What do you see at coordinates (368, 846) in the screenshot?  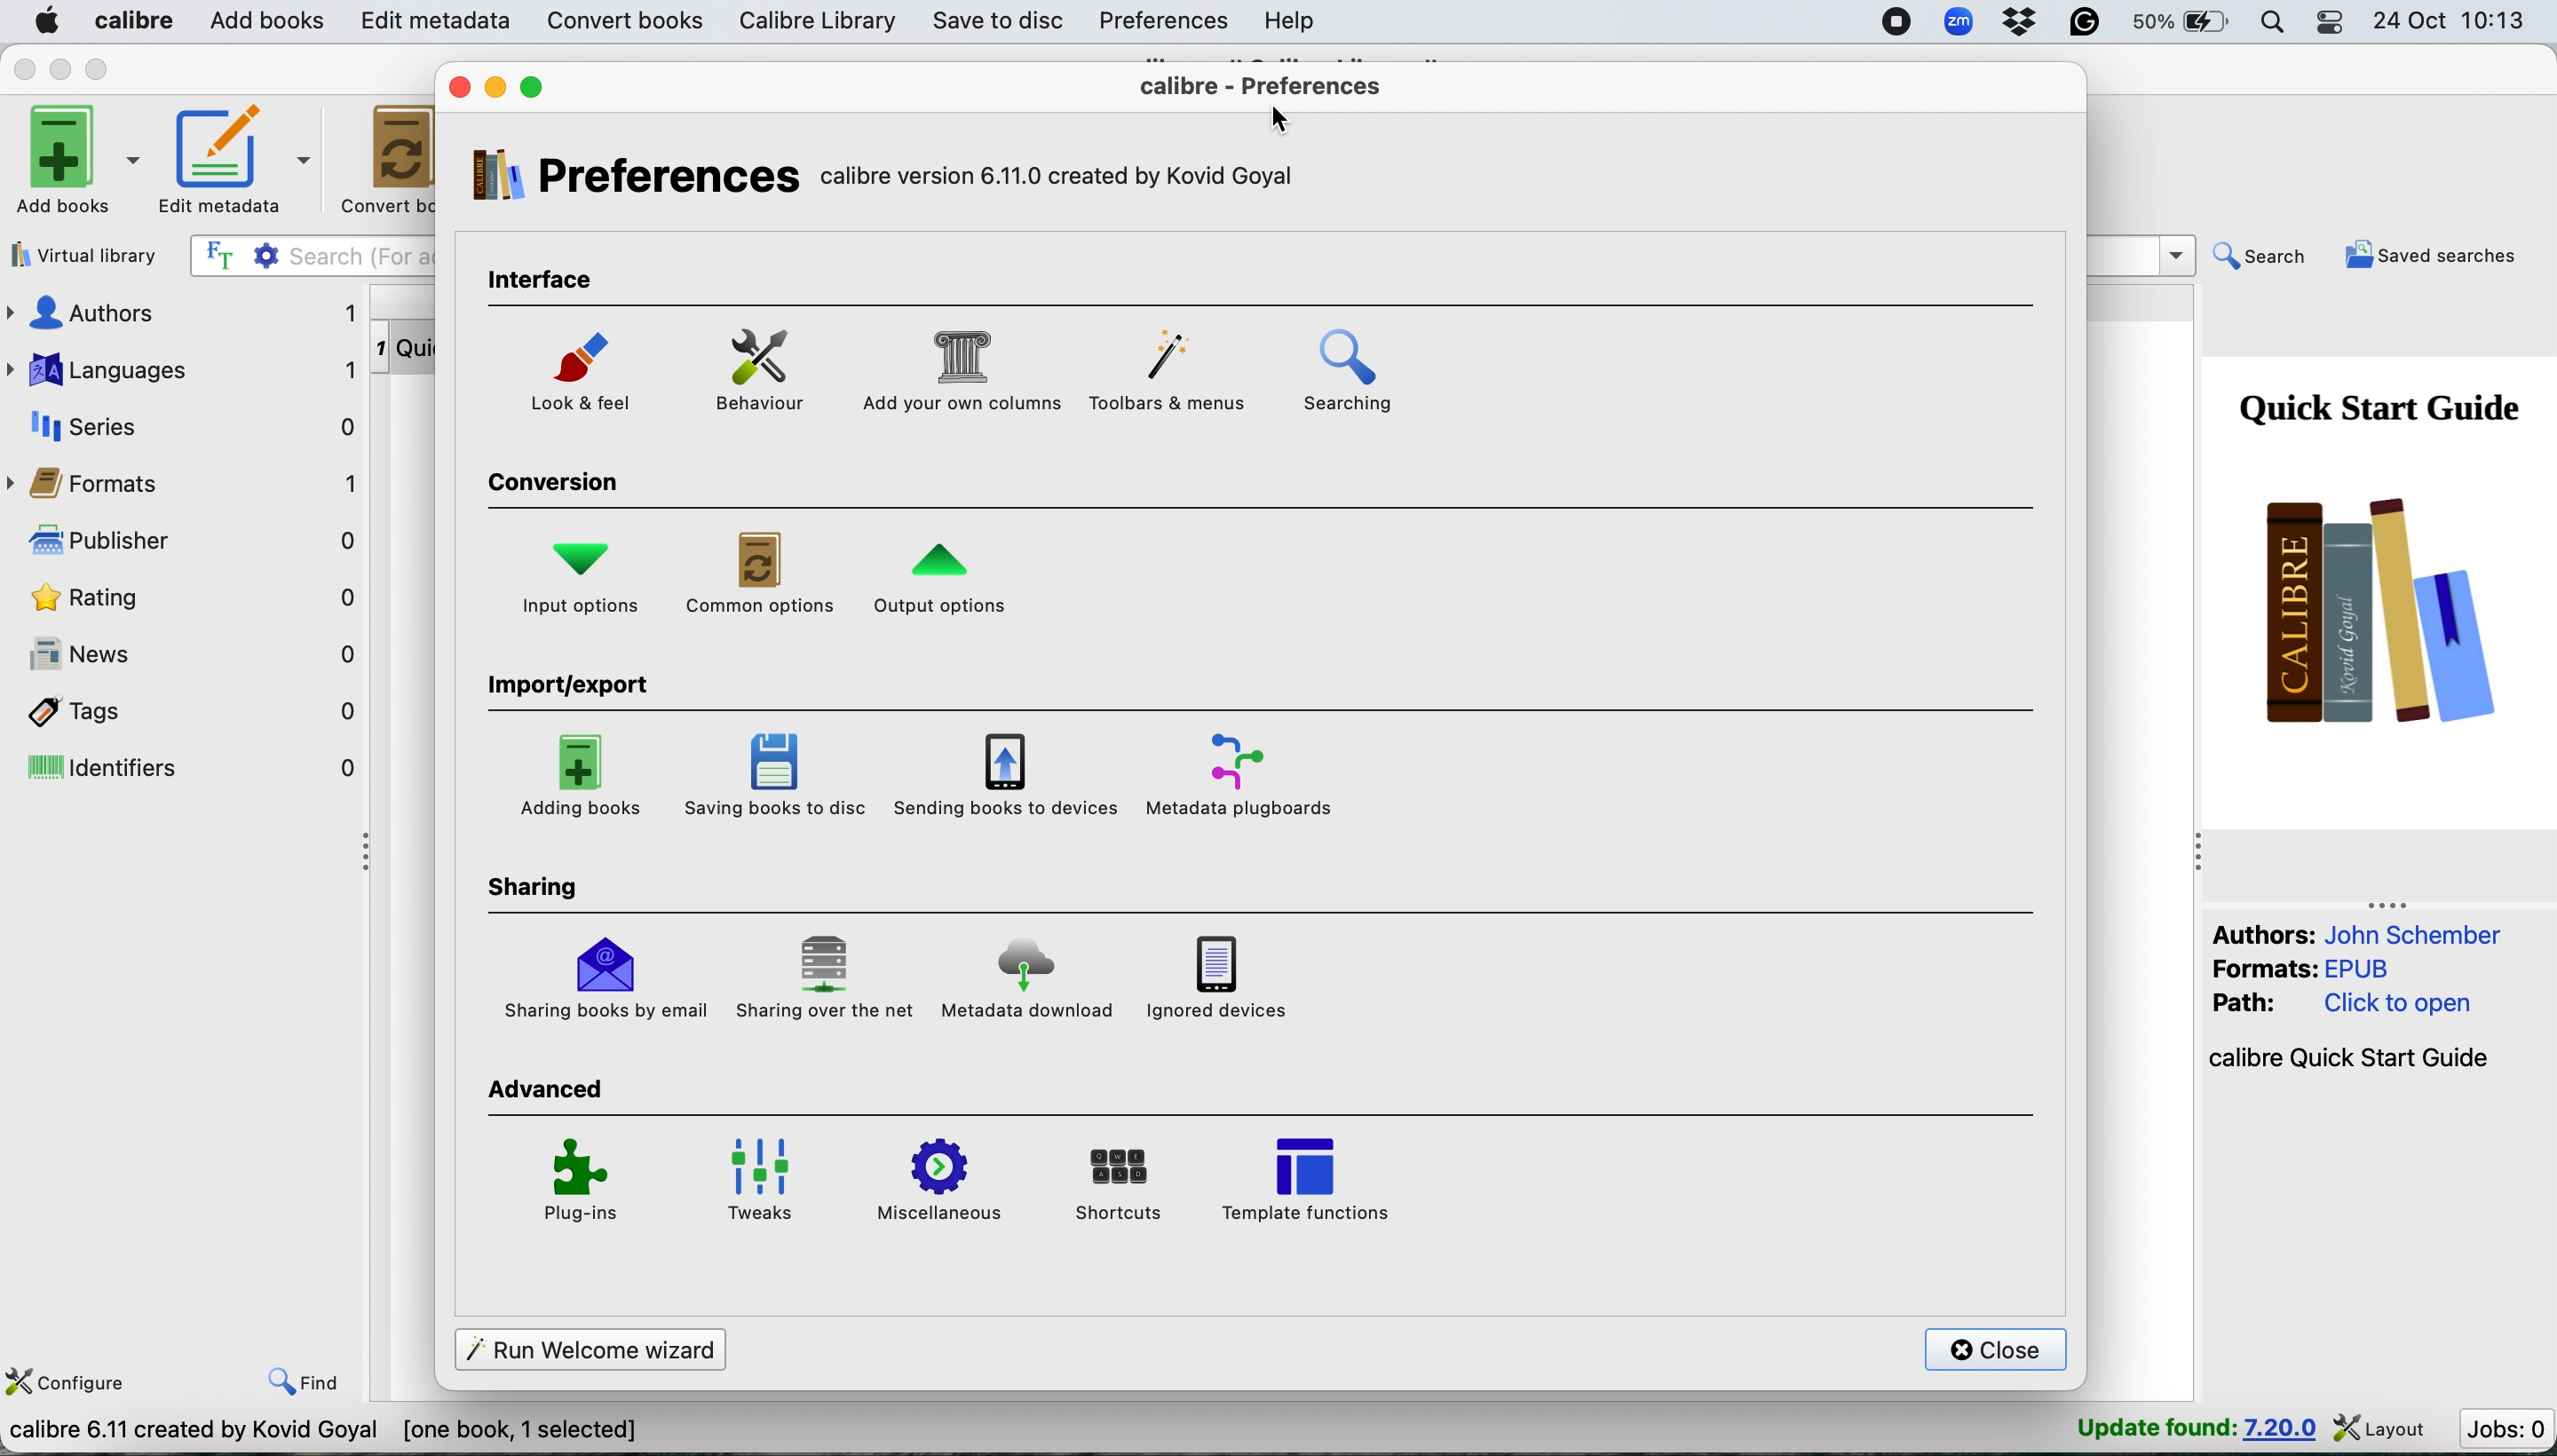 I see `collapse` at bounding box center [368, 846].